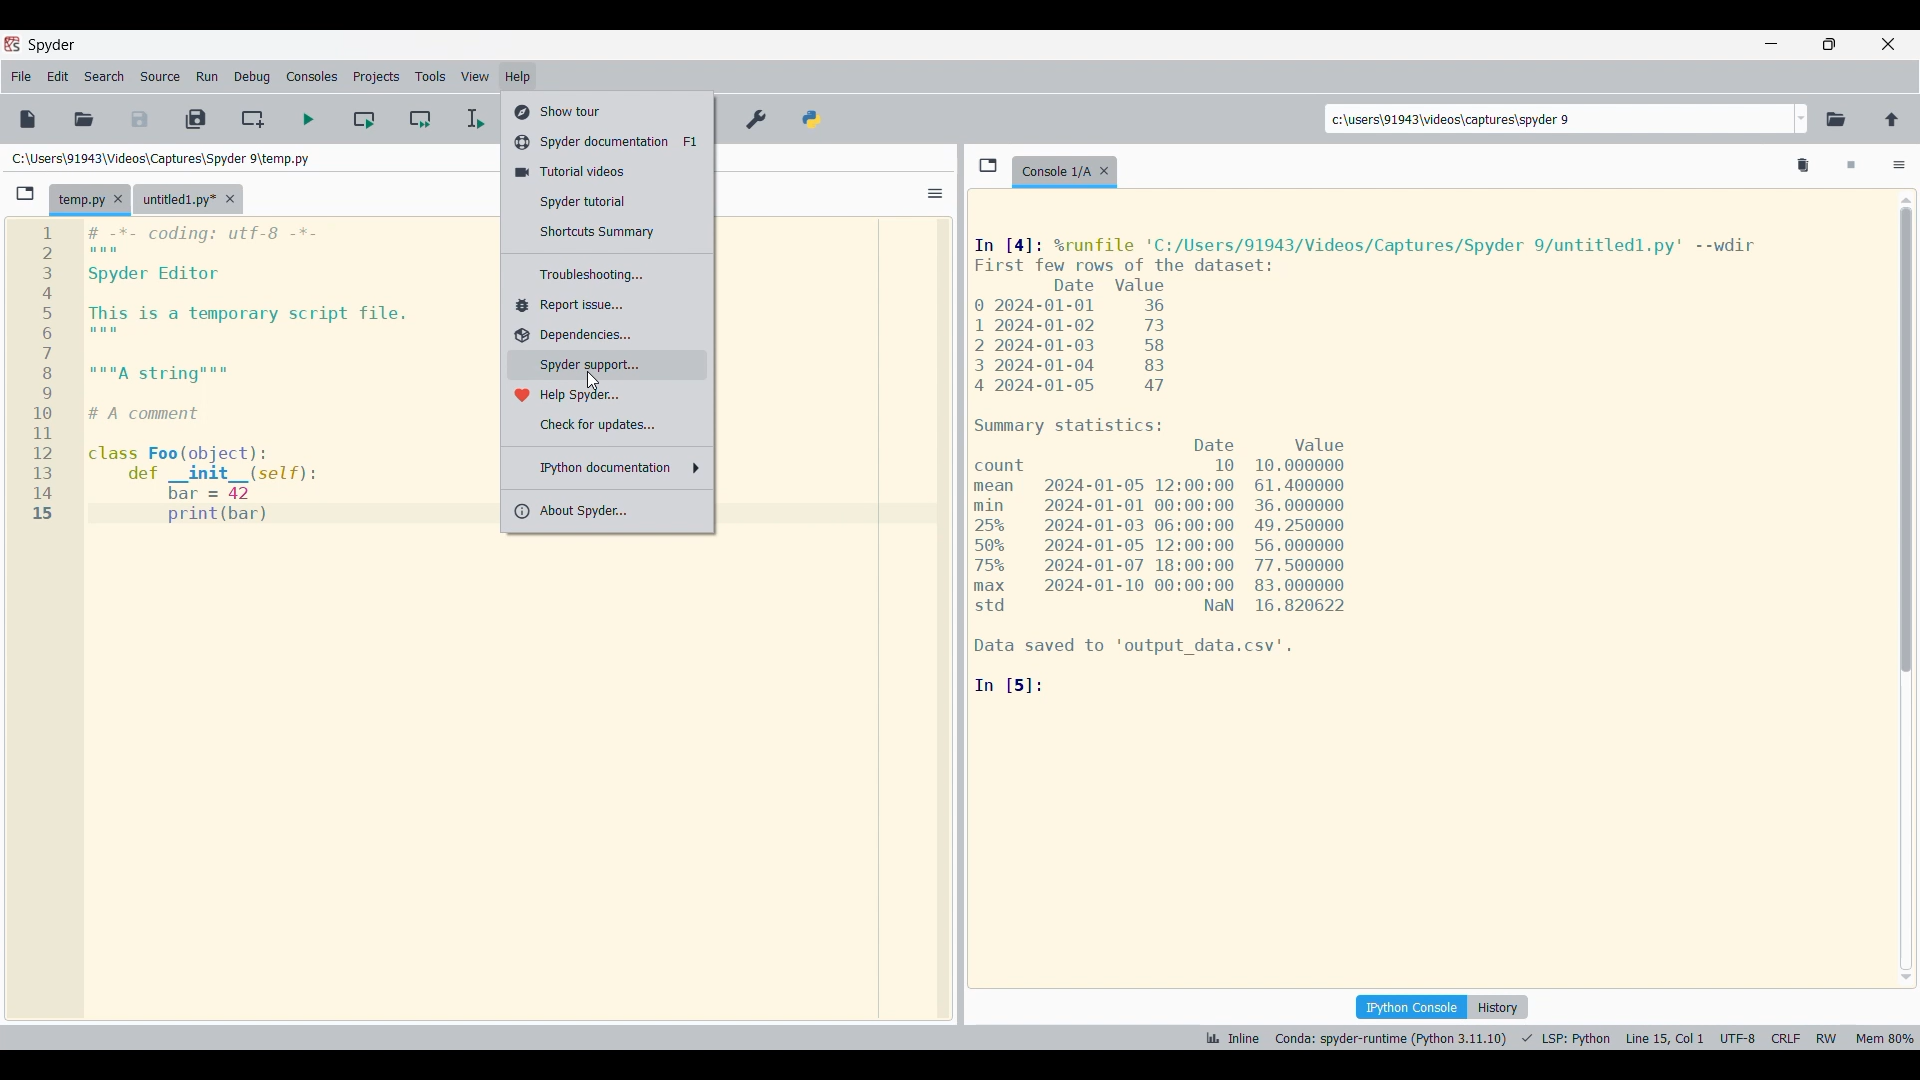 The image size is (1920, 1080). What do you see at coordinates (935, 194) in the screenshot?
I see `Options` at bounding box center [935, 194].